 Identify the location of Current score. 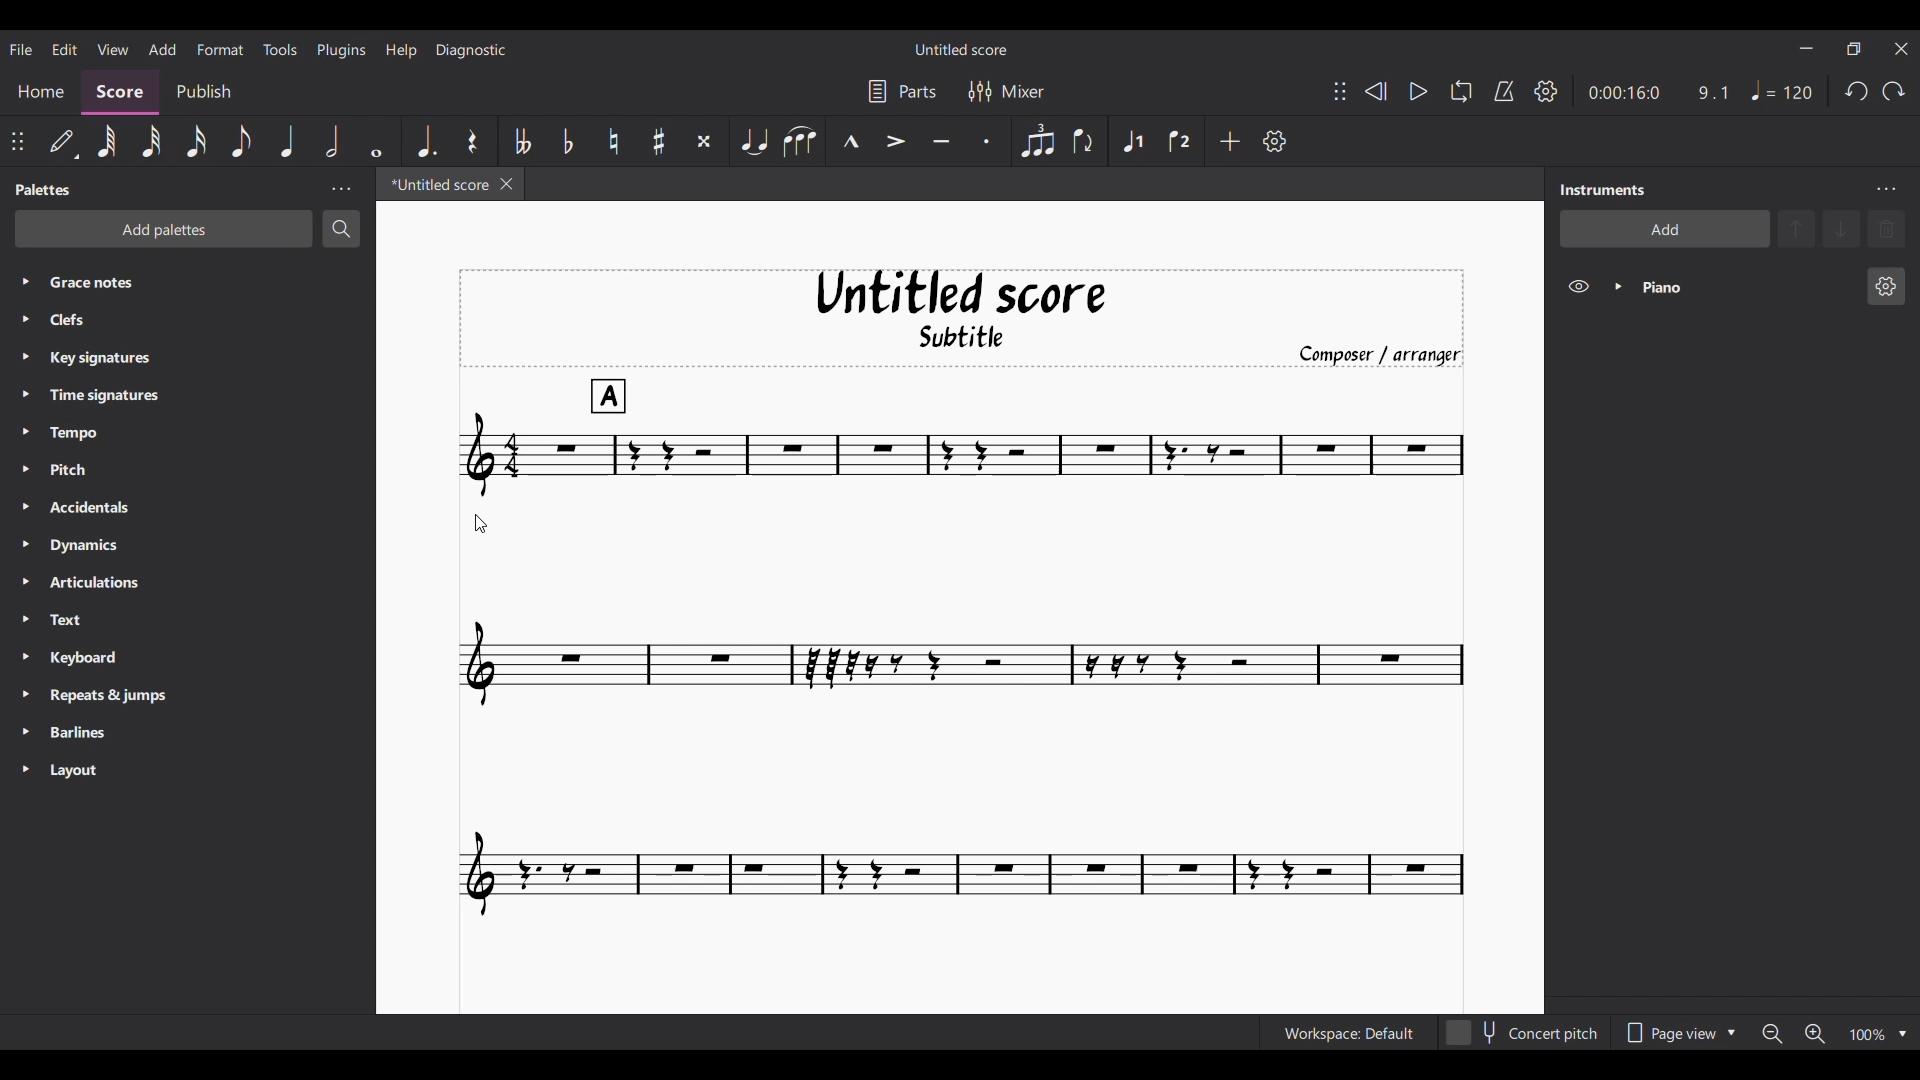
(963, 648).